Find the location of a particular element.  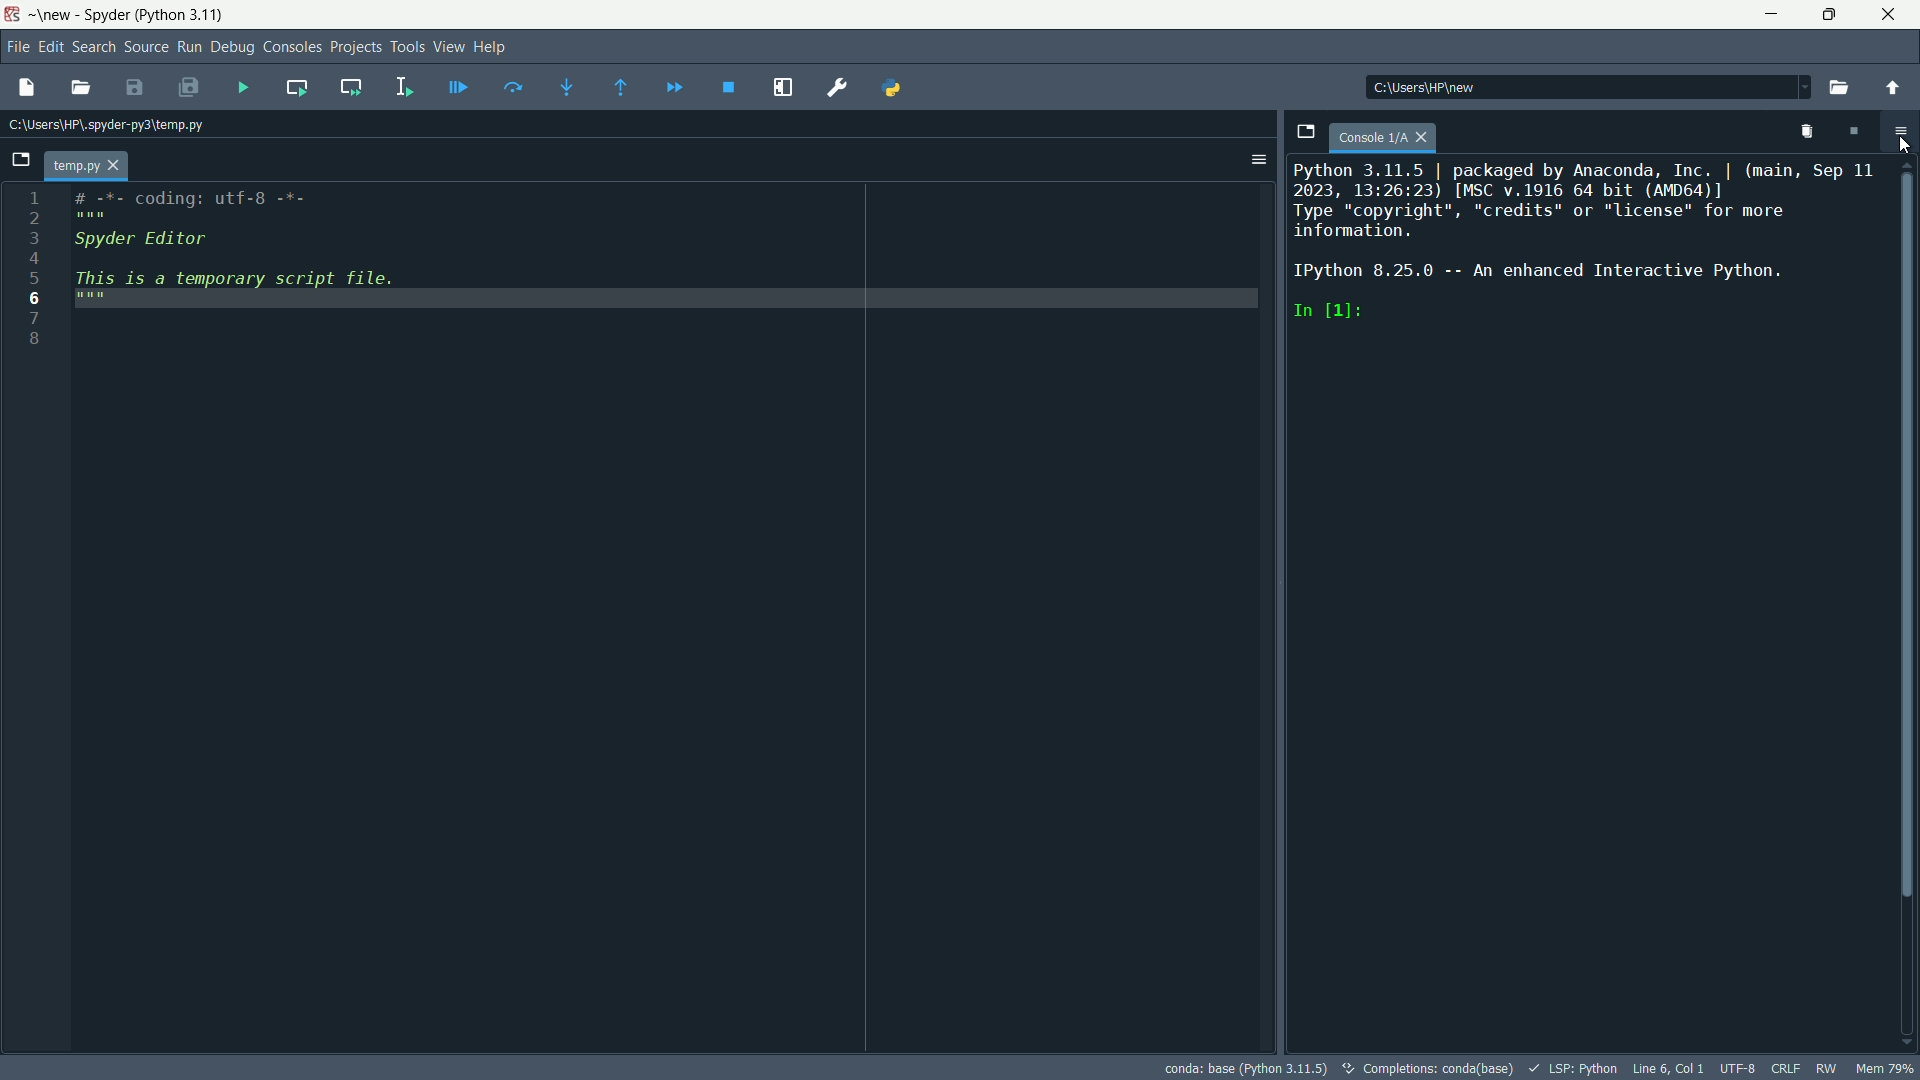

conda: base (Python 3.11.5) is located at coordinates (1245, 1068).